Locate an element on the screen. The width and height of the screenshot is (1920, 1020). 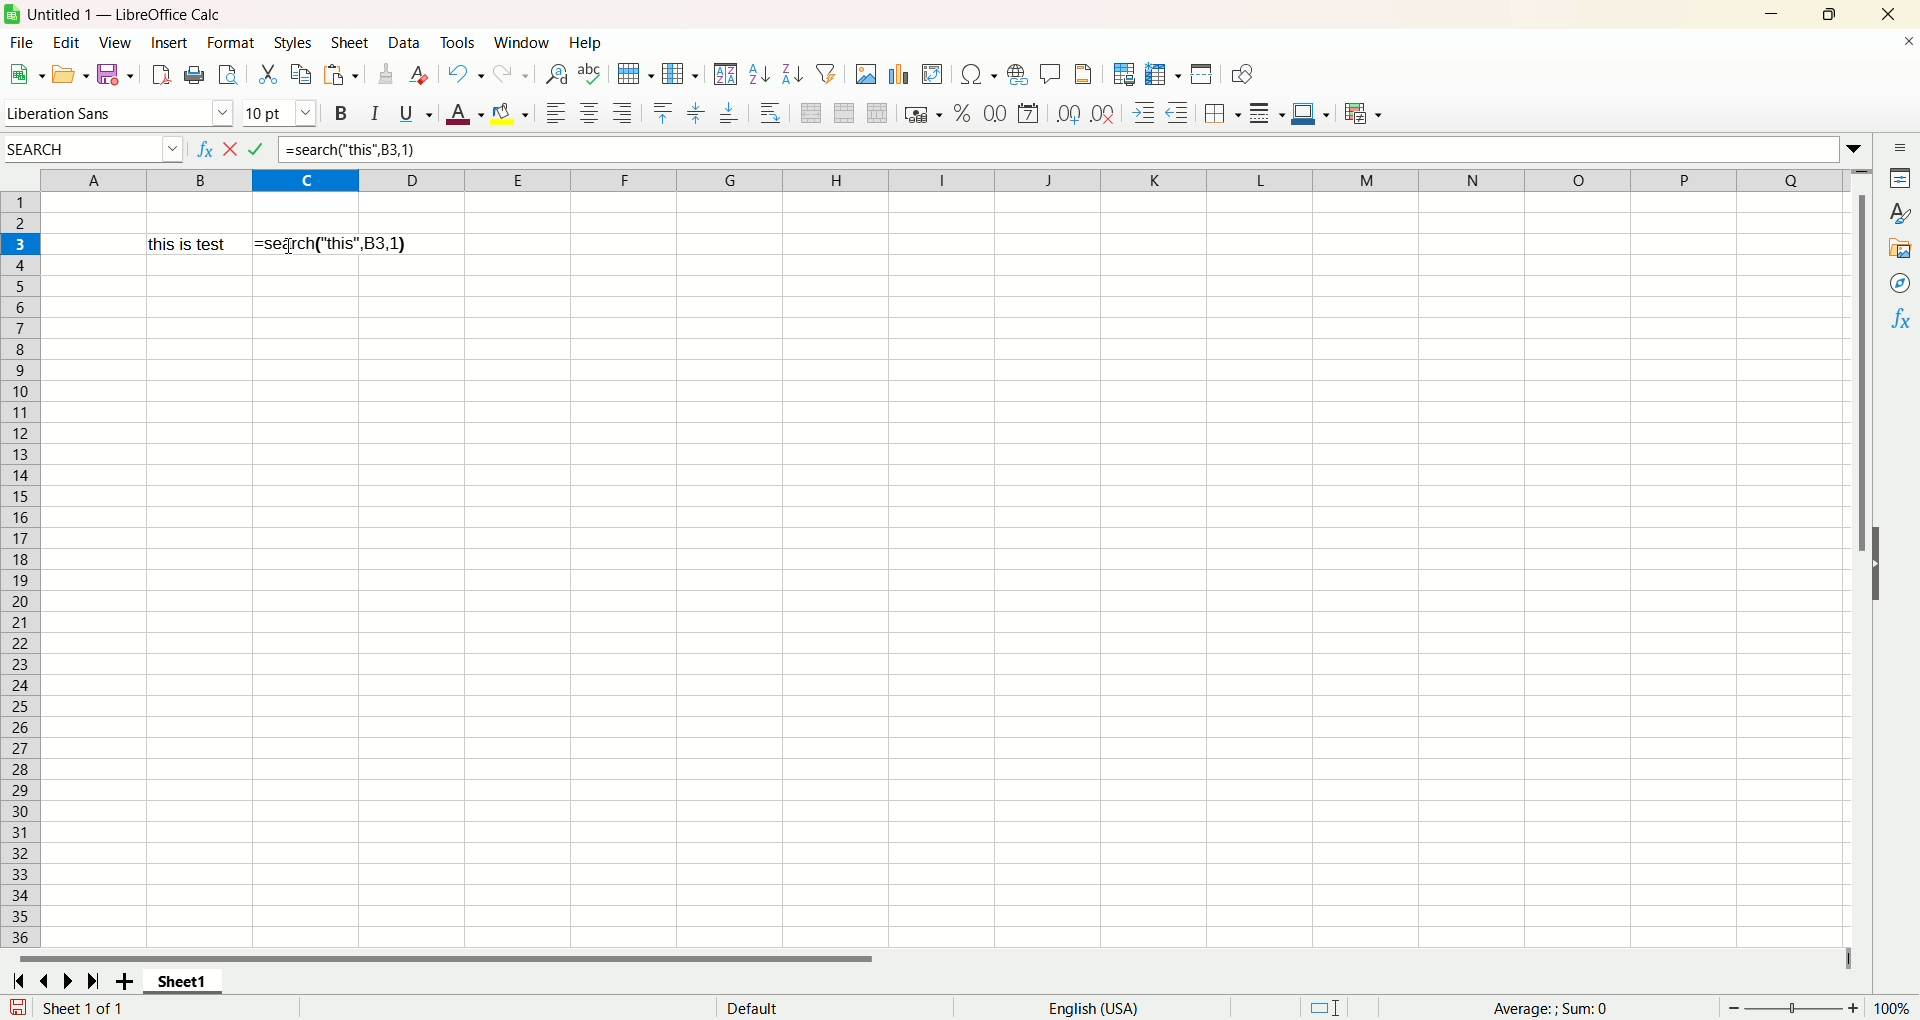
new is located at coordinates (25, 74).